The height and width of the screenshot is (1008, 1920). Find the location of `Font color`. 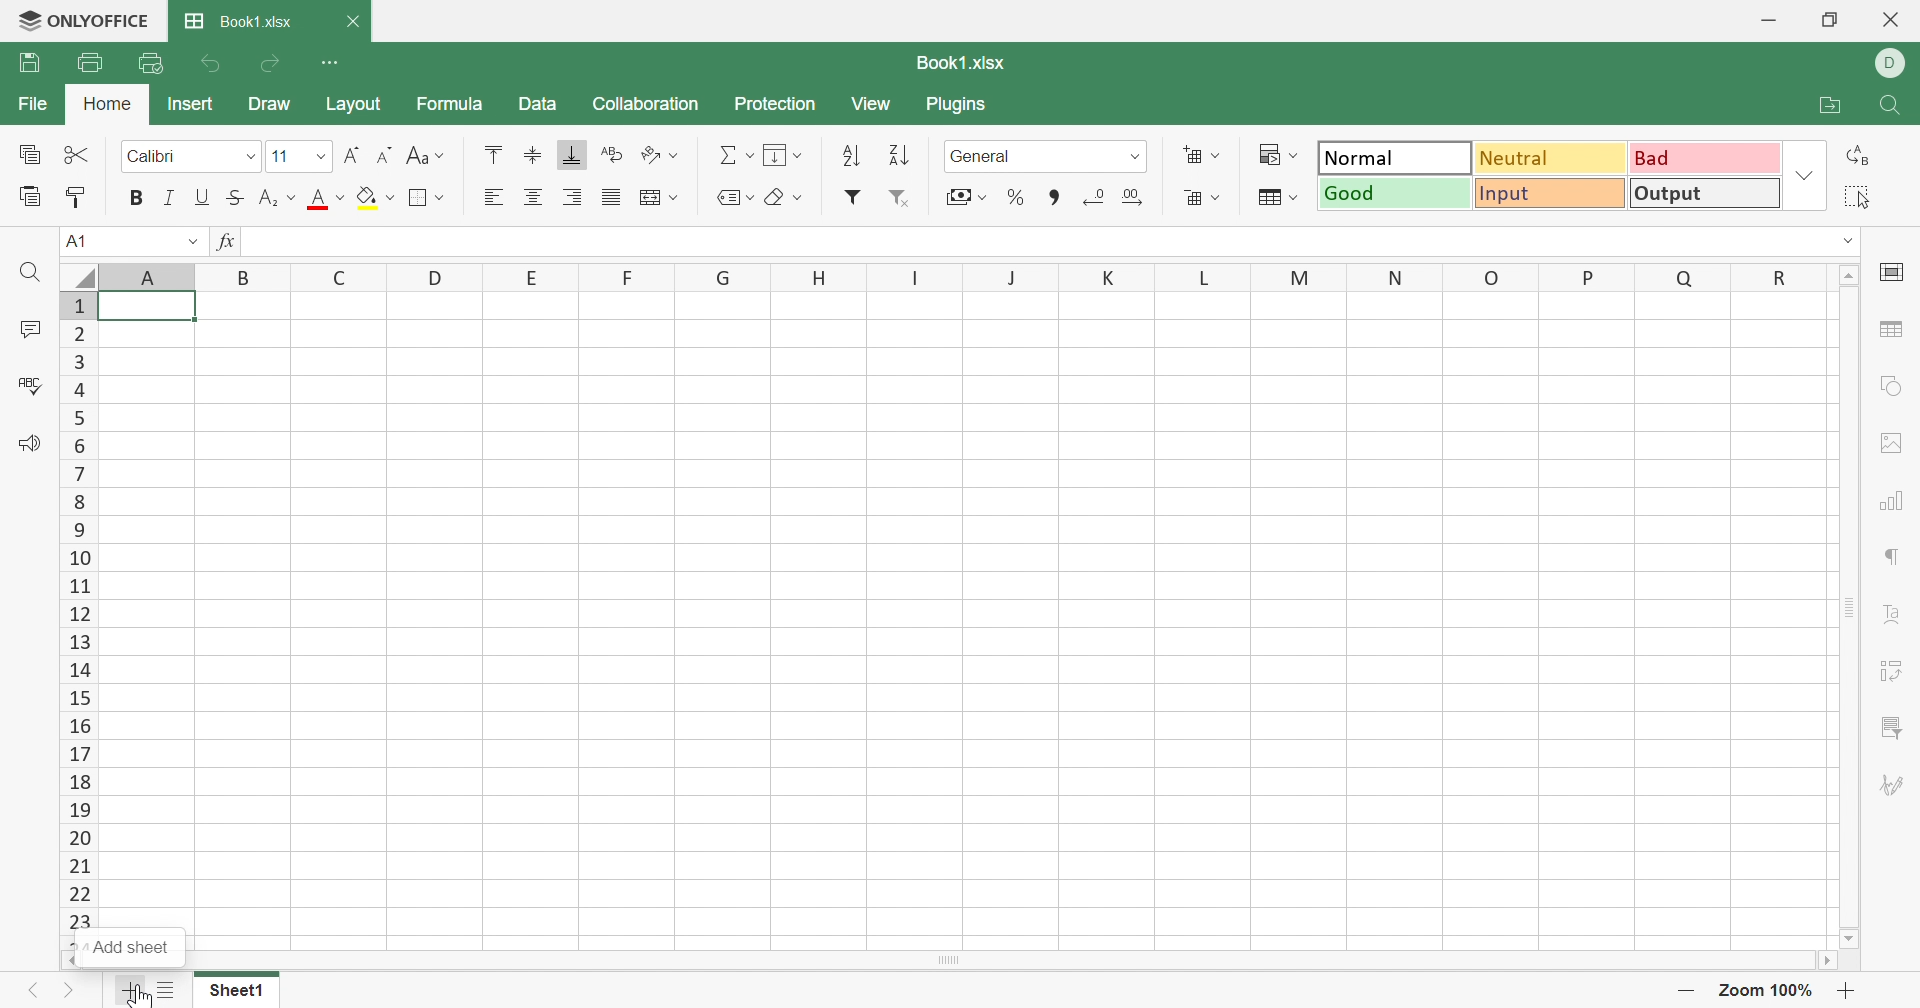

Font color is located at coordinates (316, 199).